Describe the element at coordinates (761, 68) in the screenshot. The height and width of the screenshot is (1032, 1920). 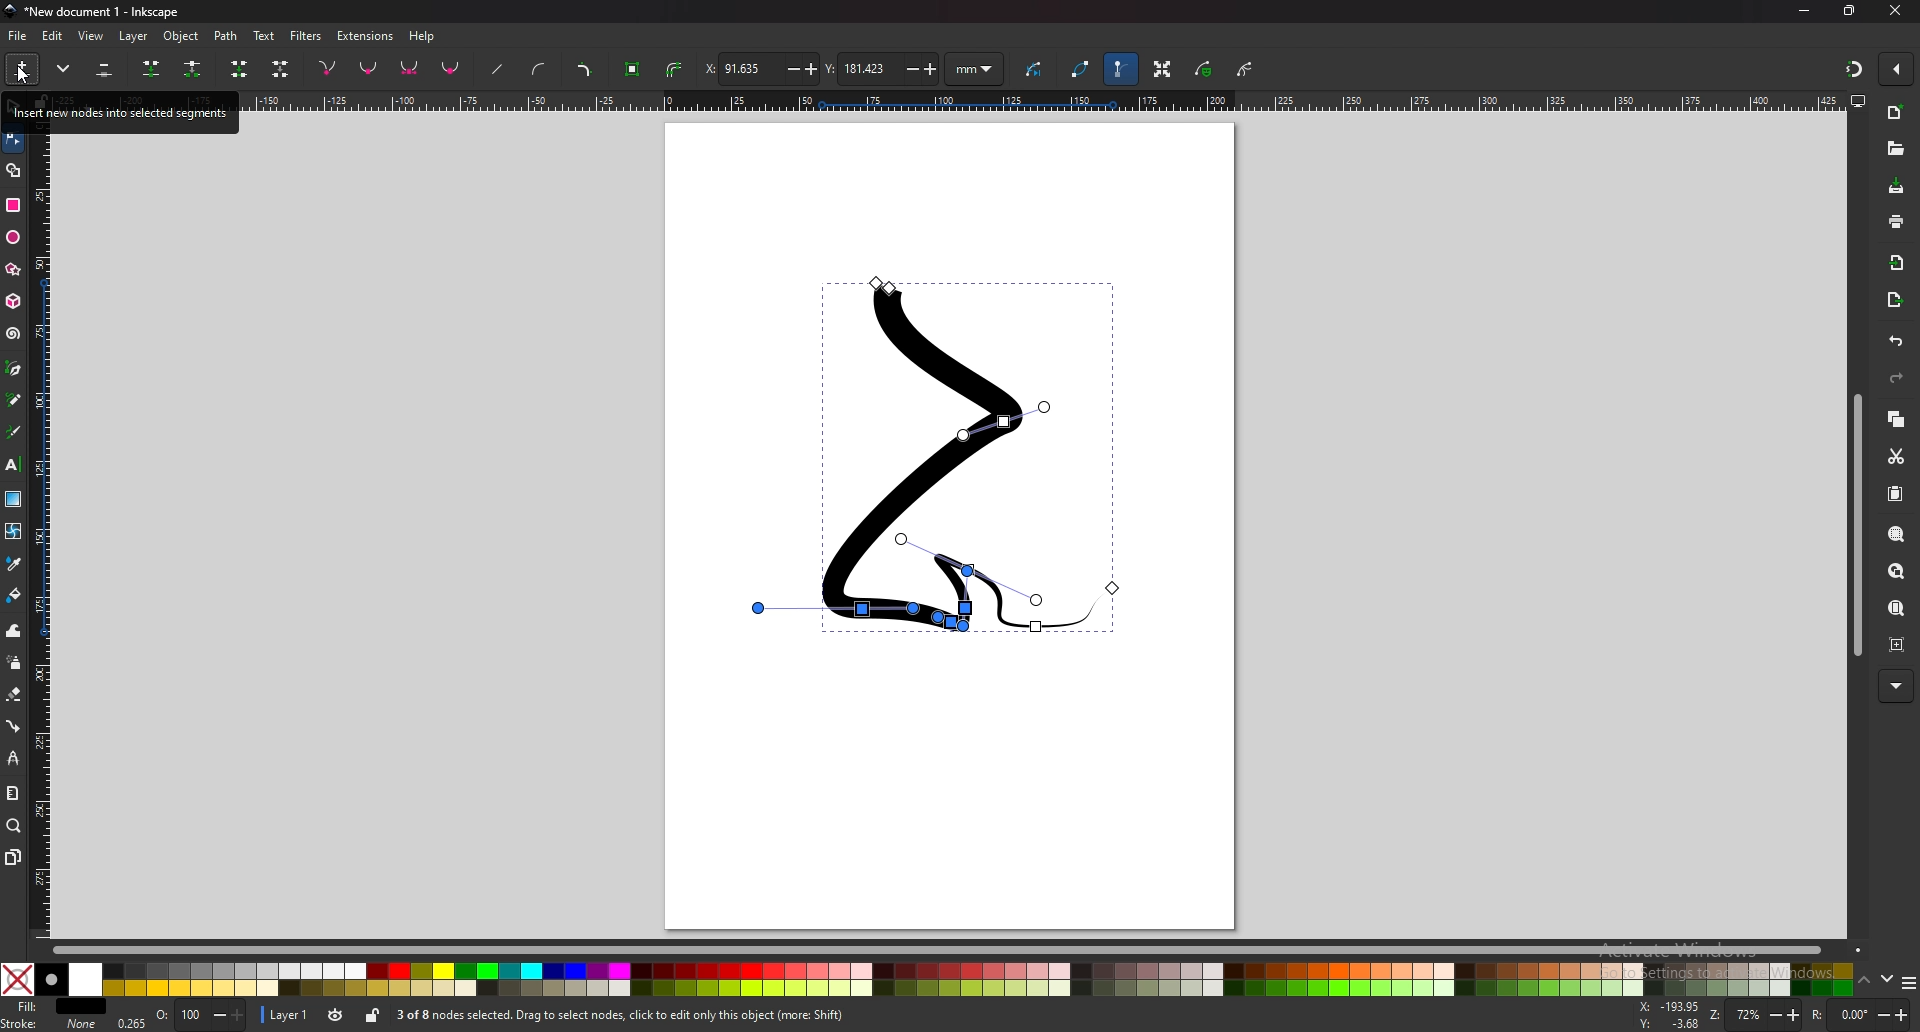
I see `x coordinates` at that location.